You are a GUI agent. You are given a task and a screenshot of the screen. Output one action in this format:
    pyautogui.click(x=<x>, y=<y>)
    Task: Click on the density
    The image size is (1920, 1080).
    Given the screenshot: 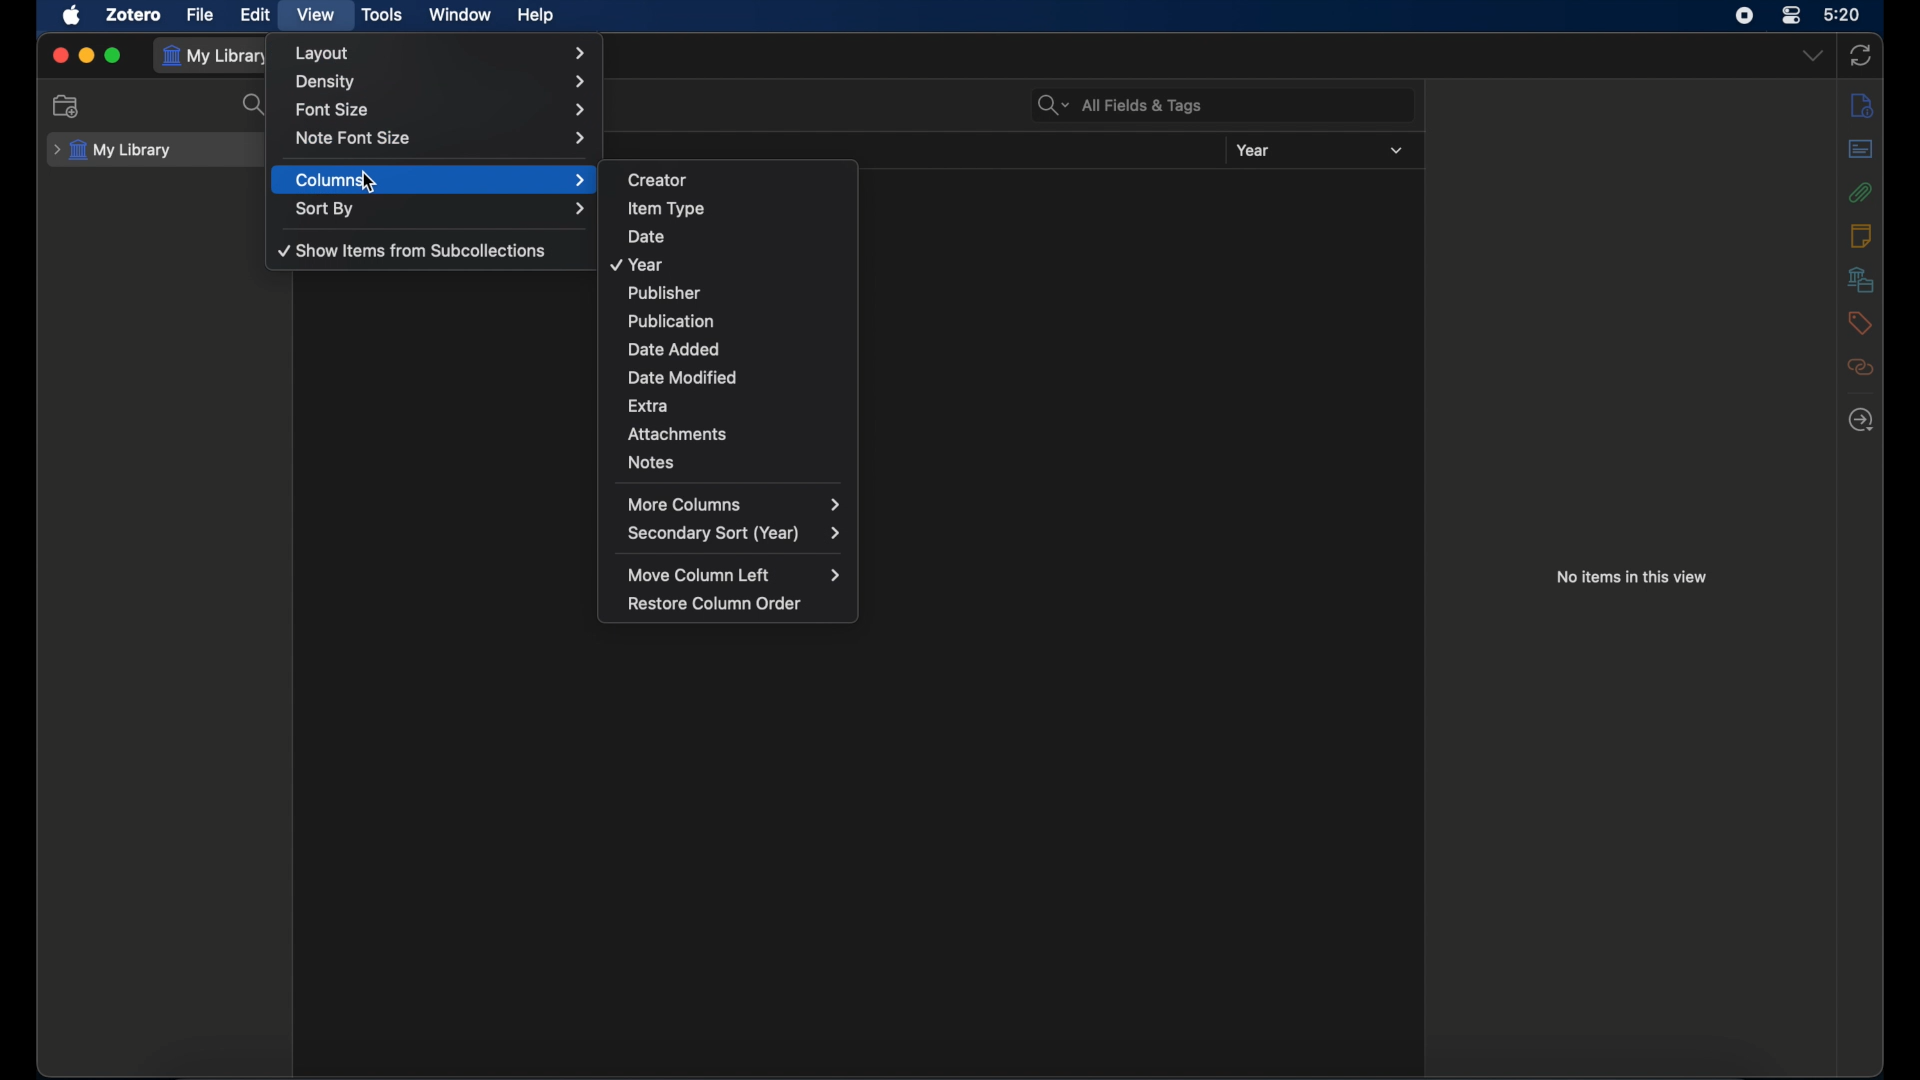 What is the action you would take?
    pyautogui.click(x=440, y=82)
    